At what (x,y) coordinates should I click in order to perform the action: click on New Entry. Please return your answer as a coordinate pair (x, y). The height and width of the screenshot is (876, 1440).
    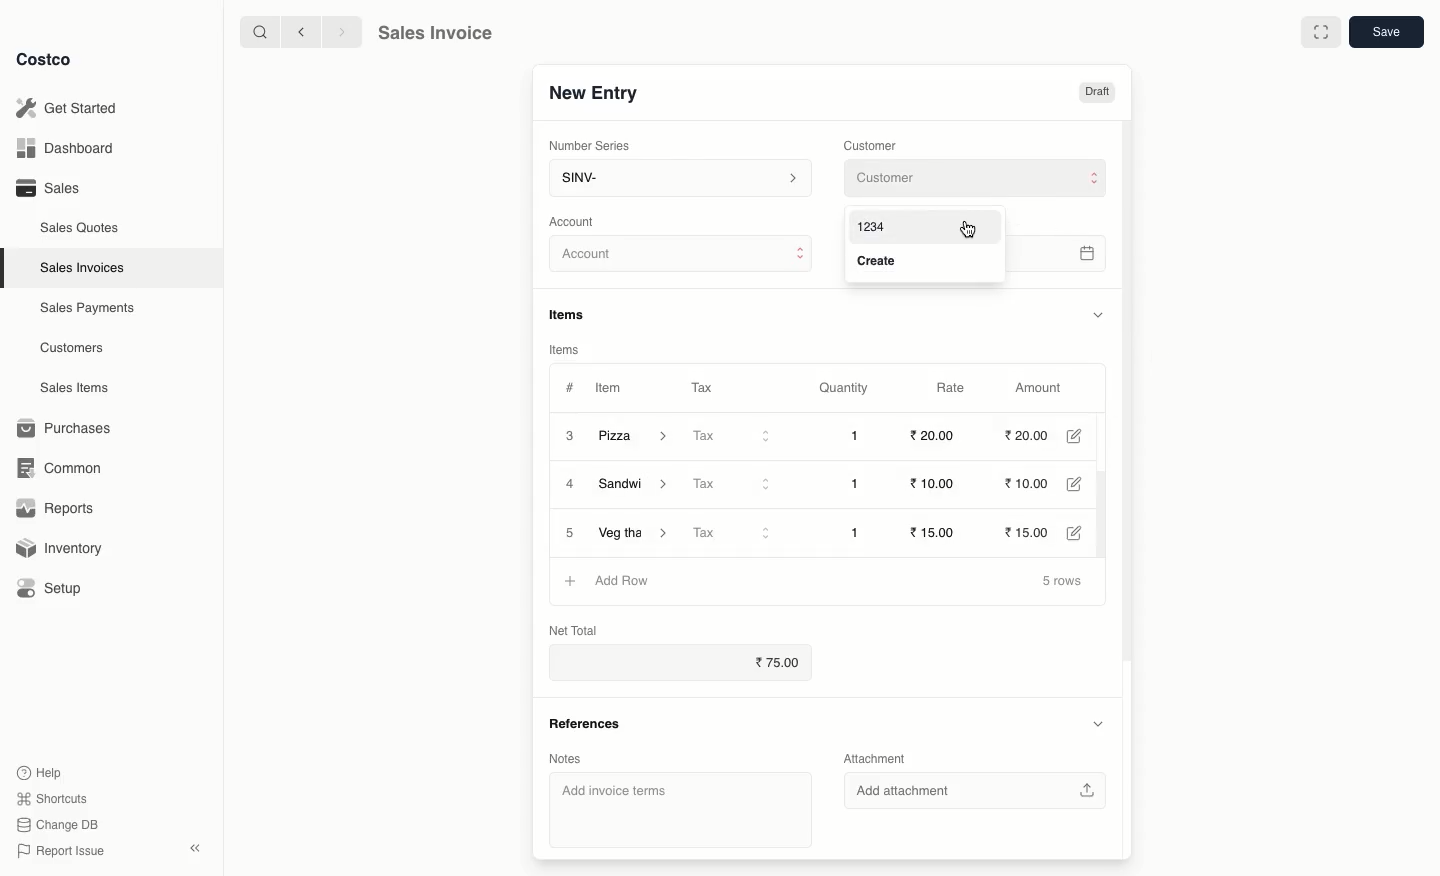
    Looking at the image, I should click on (592, 92).